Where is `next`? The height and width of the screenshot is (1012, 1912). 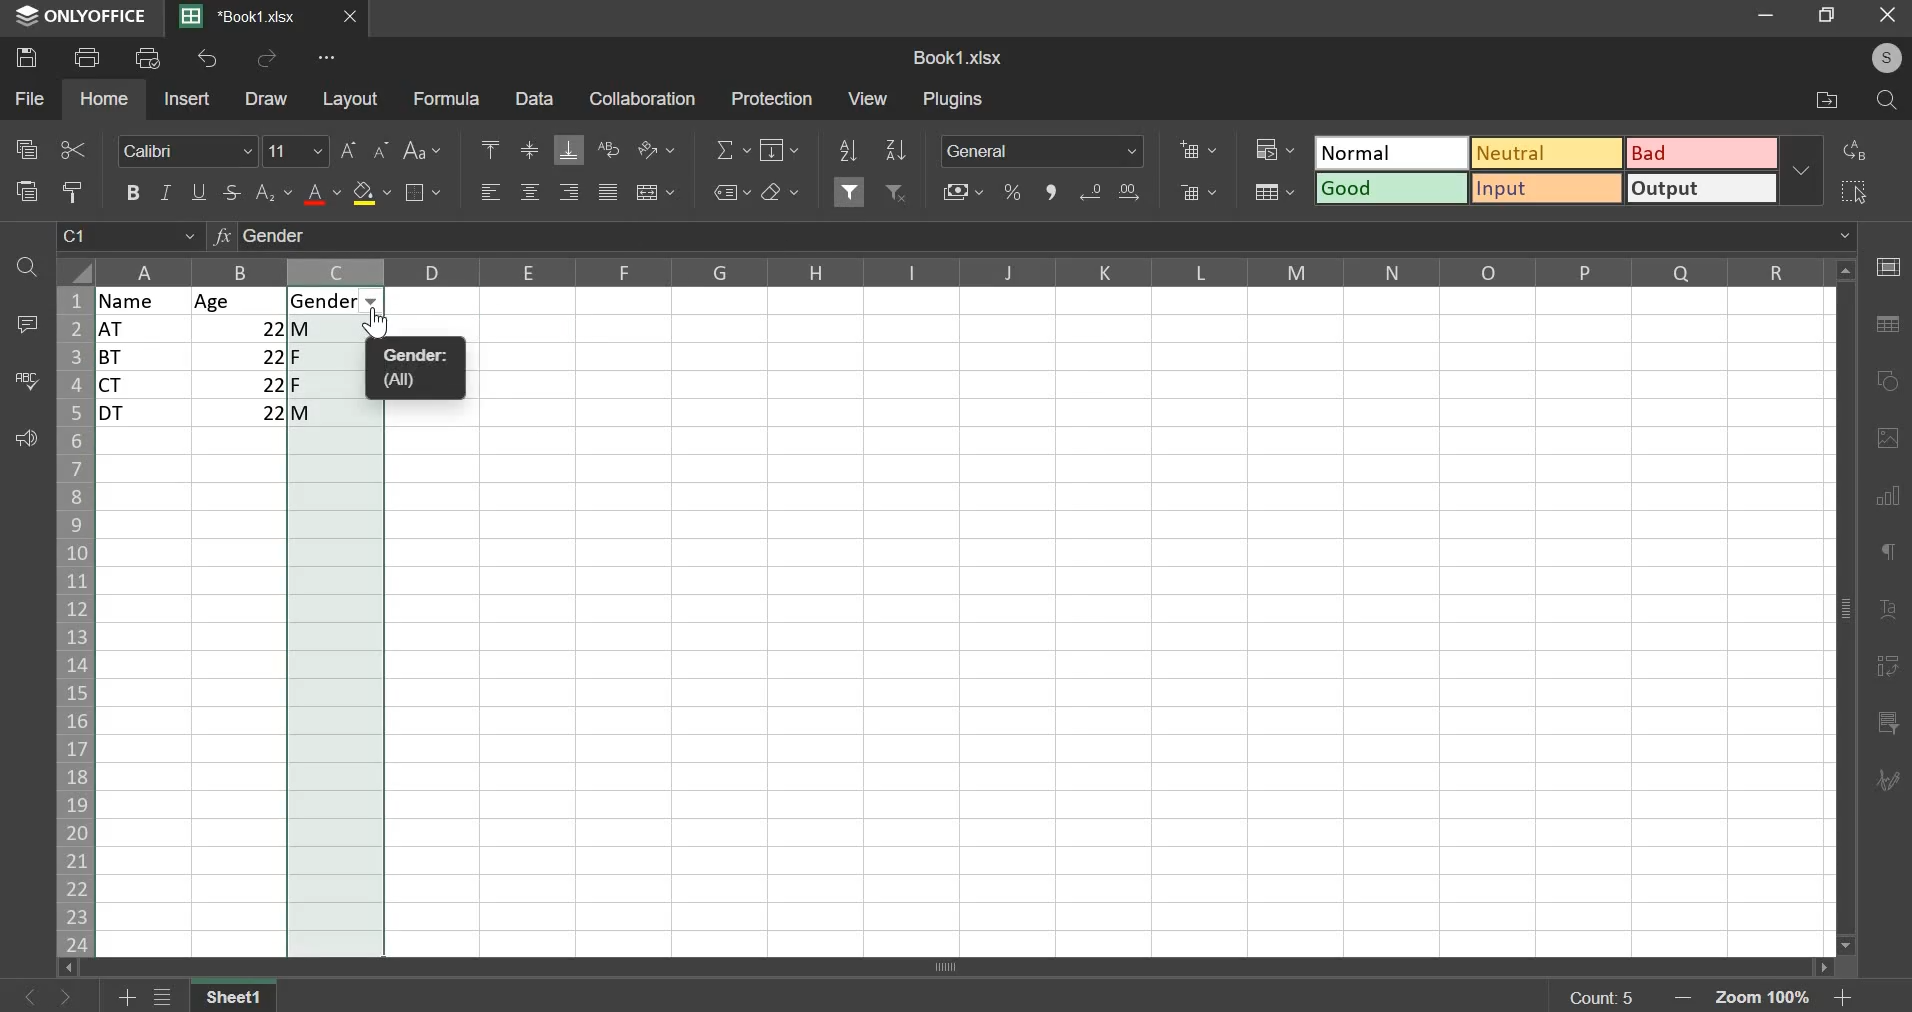 next is located at coordinates (30, 994).